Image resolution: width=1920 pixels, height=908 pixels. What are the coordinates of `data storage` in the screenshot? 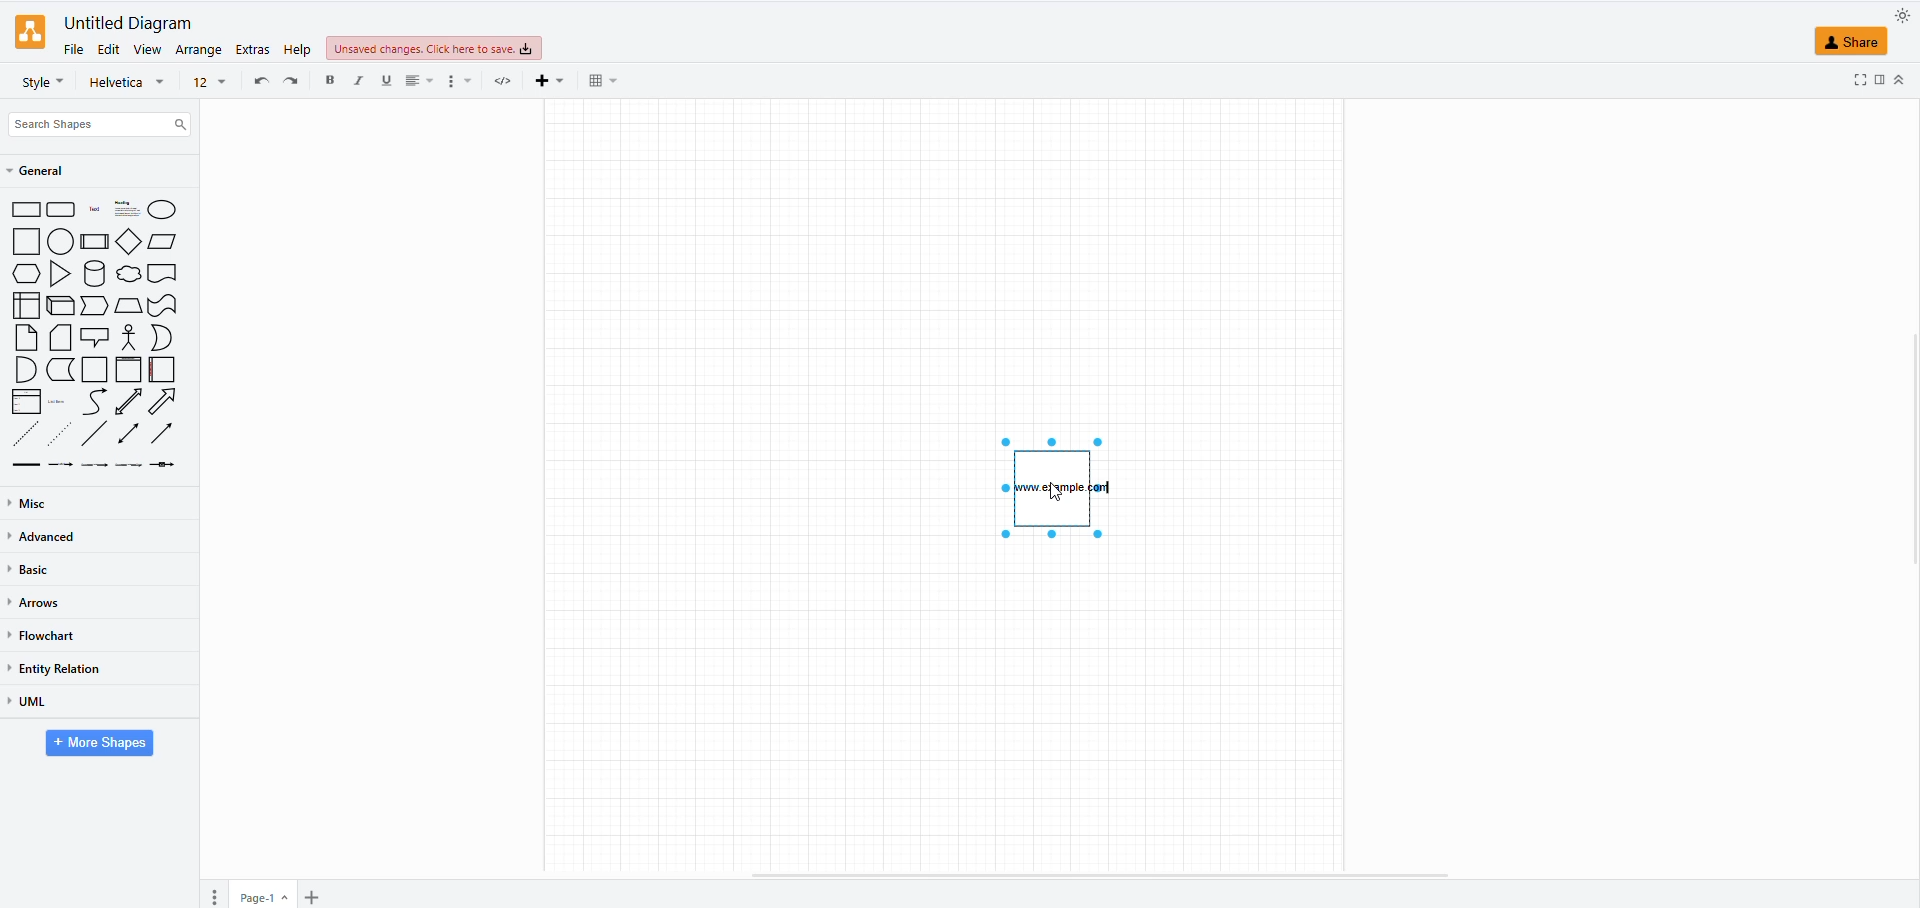 It's located at (62, 369).